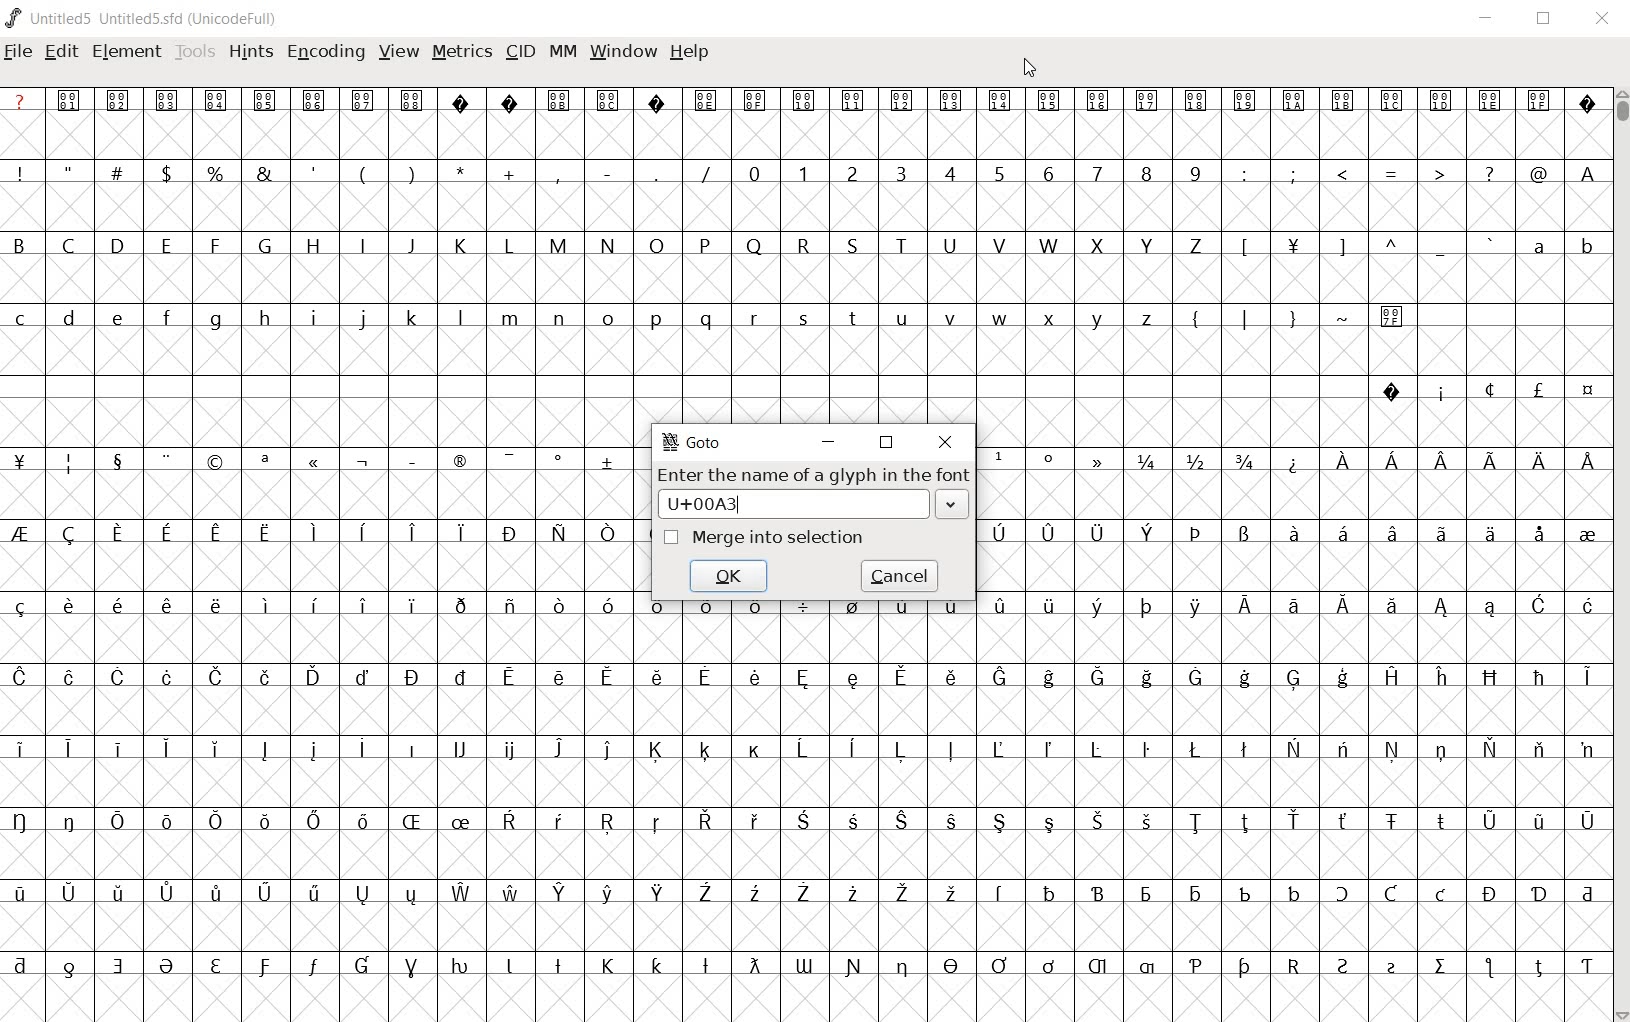 This screenshot has height=1022, width=1630. Describe the element at coordinates (1491, 748) in the screenshot. I see `Symbol` at that location.